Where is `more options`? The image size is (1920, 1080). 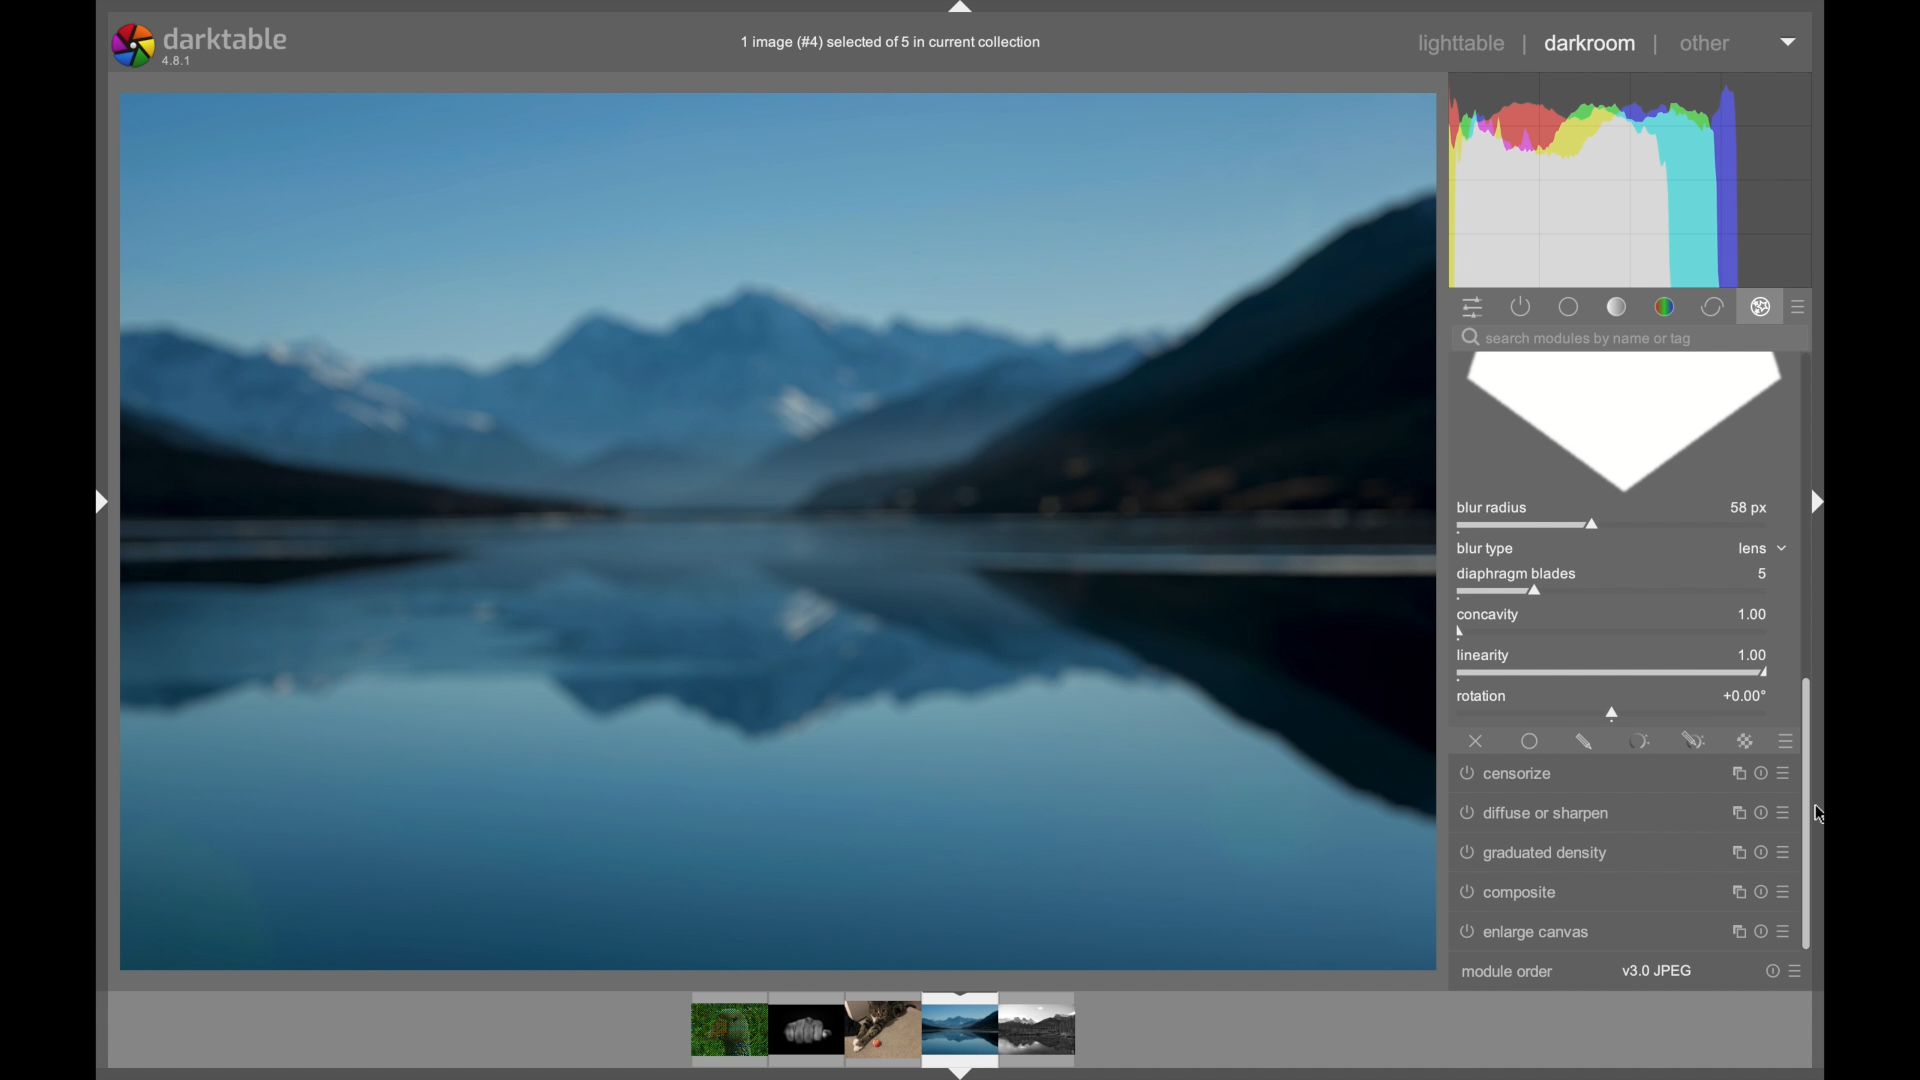
more options is located at coordinates (1783, 849).